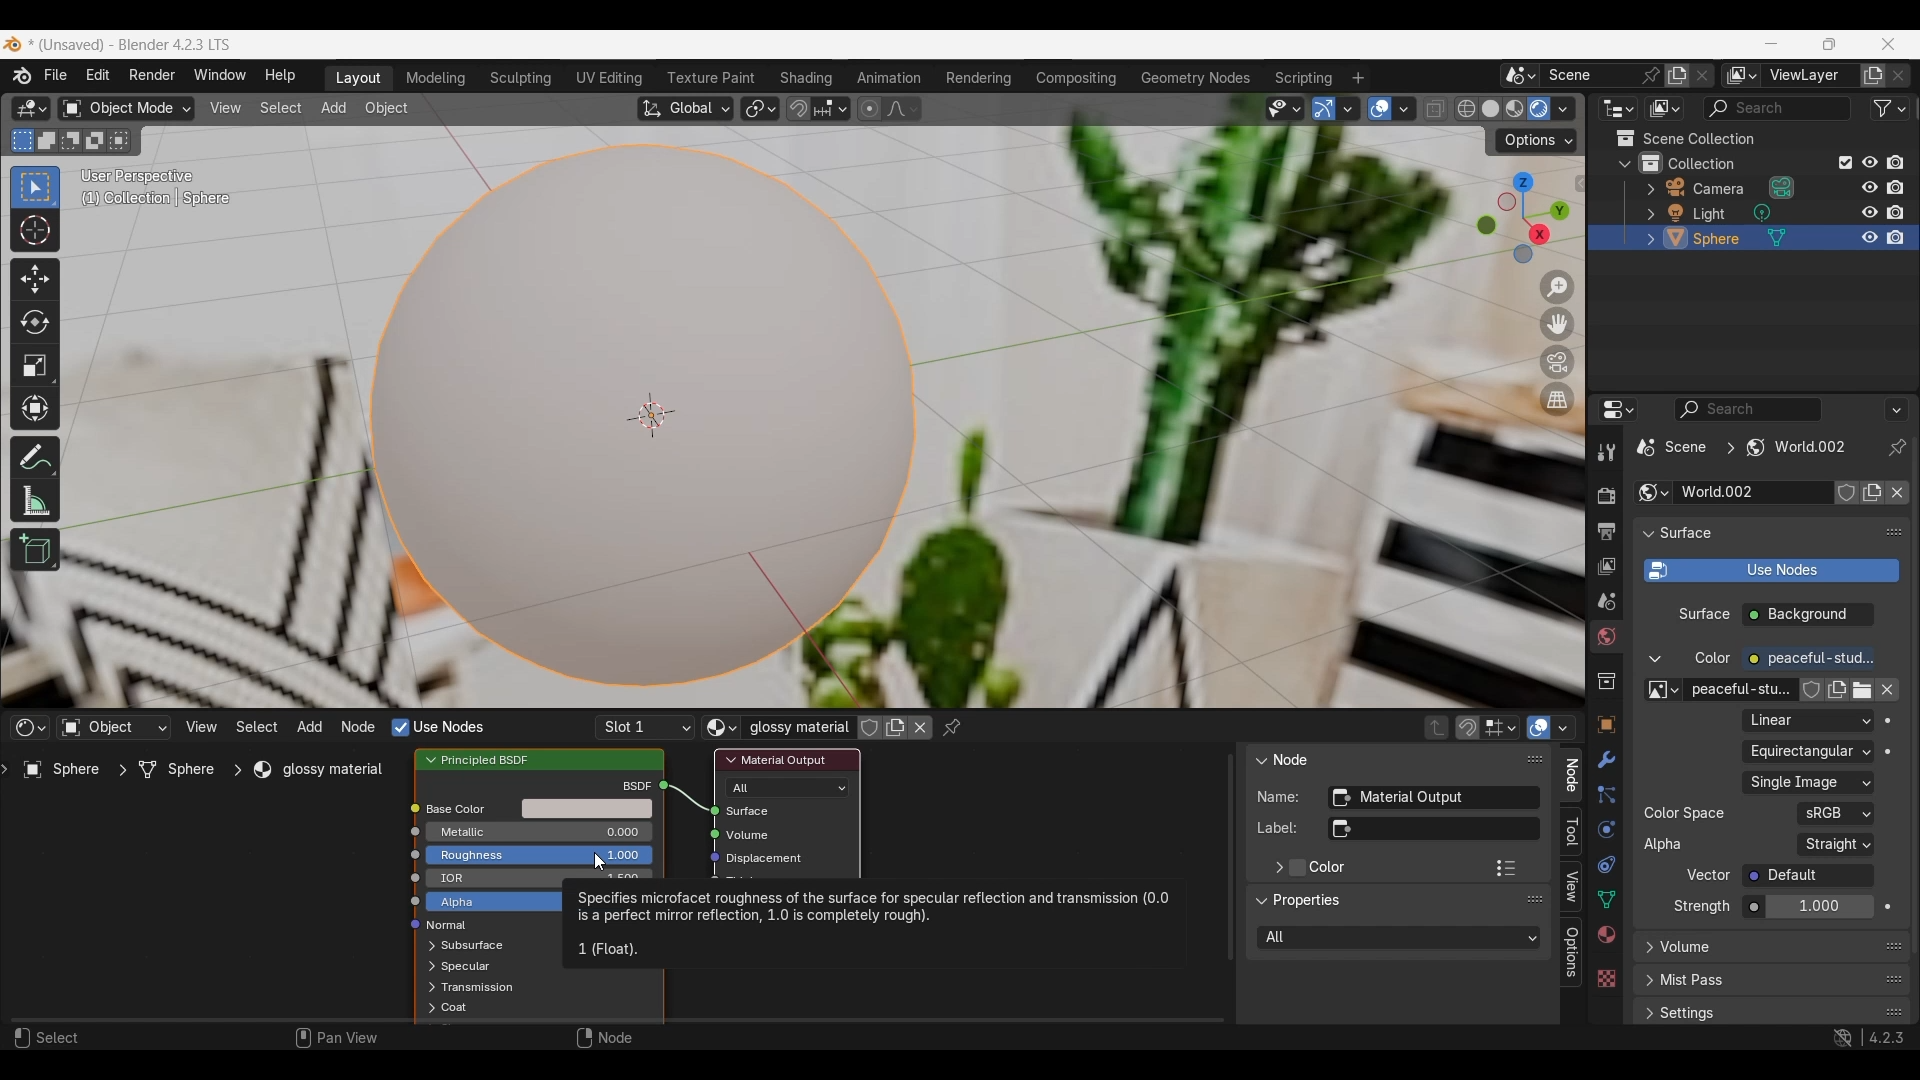 This screenshot has width=1920, height=1080. Describe the element at coordinates (712, 79) in the screenshot. I see `Texture paint workspace` at that location.